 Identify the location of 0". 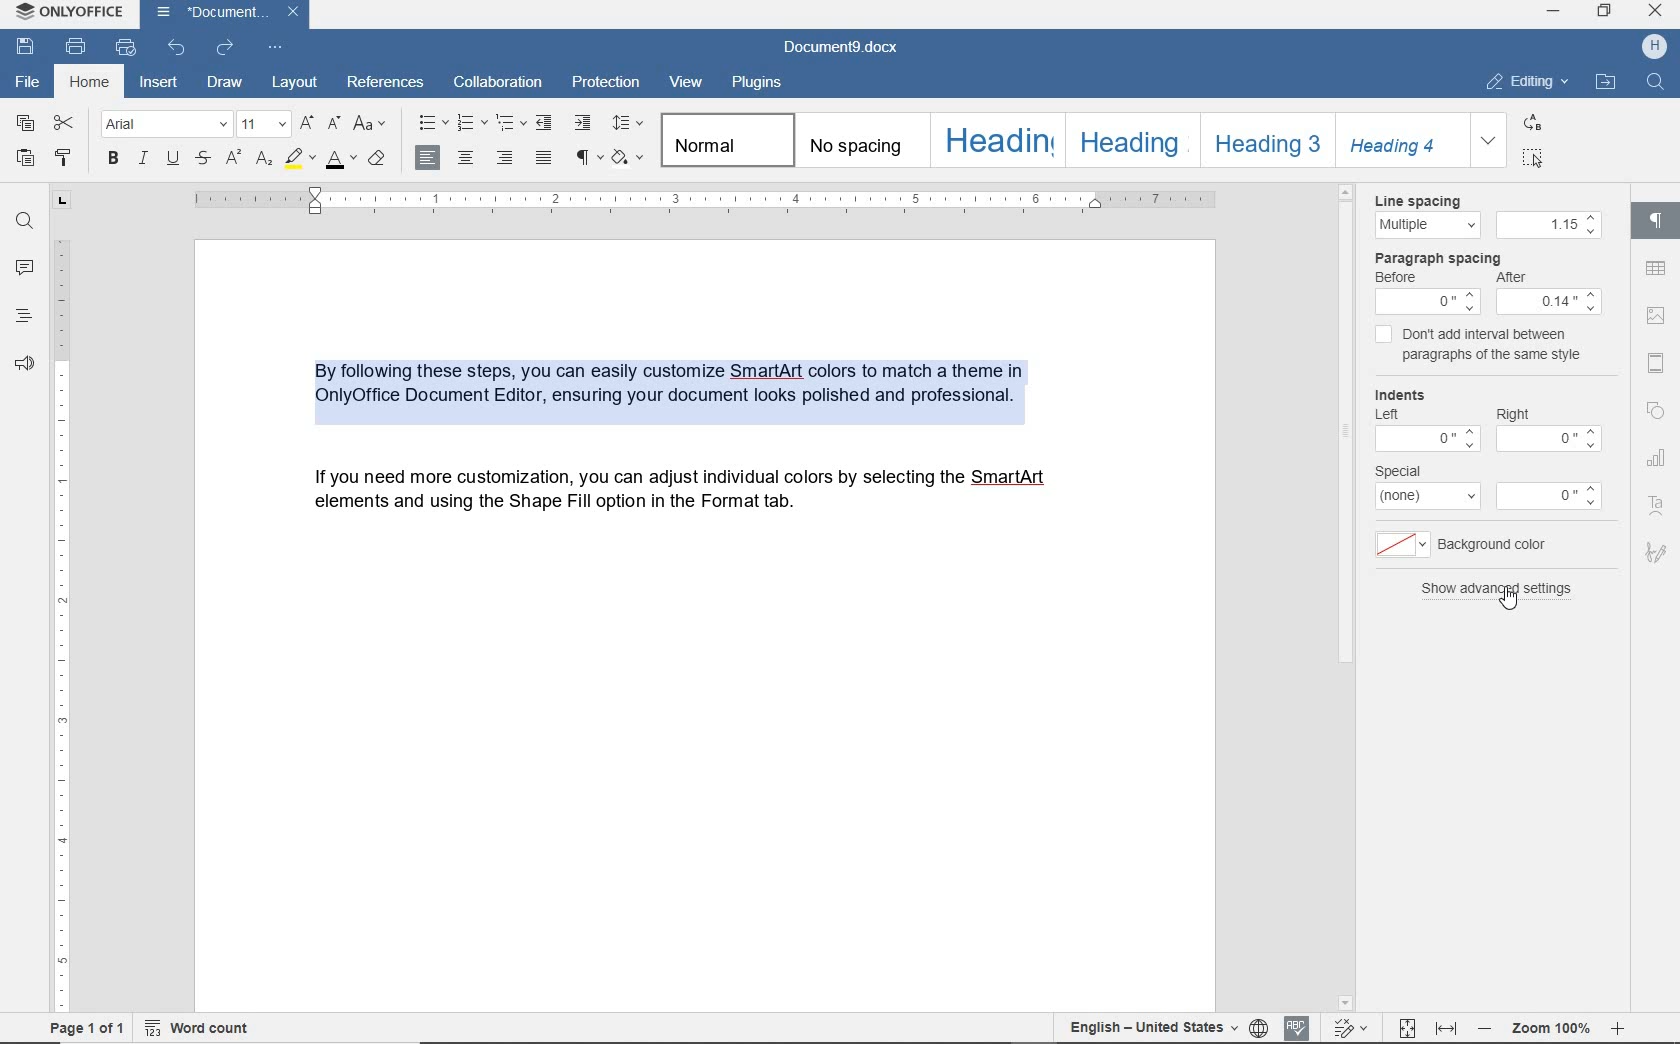
(1429, 302).